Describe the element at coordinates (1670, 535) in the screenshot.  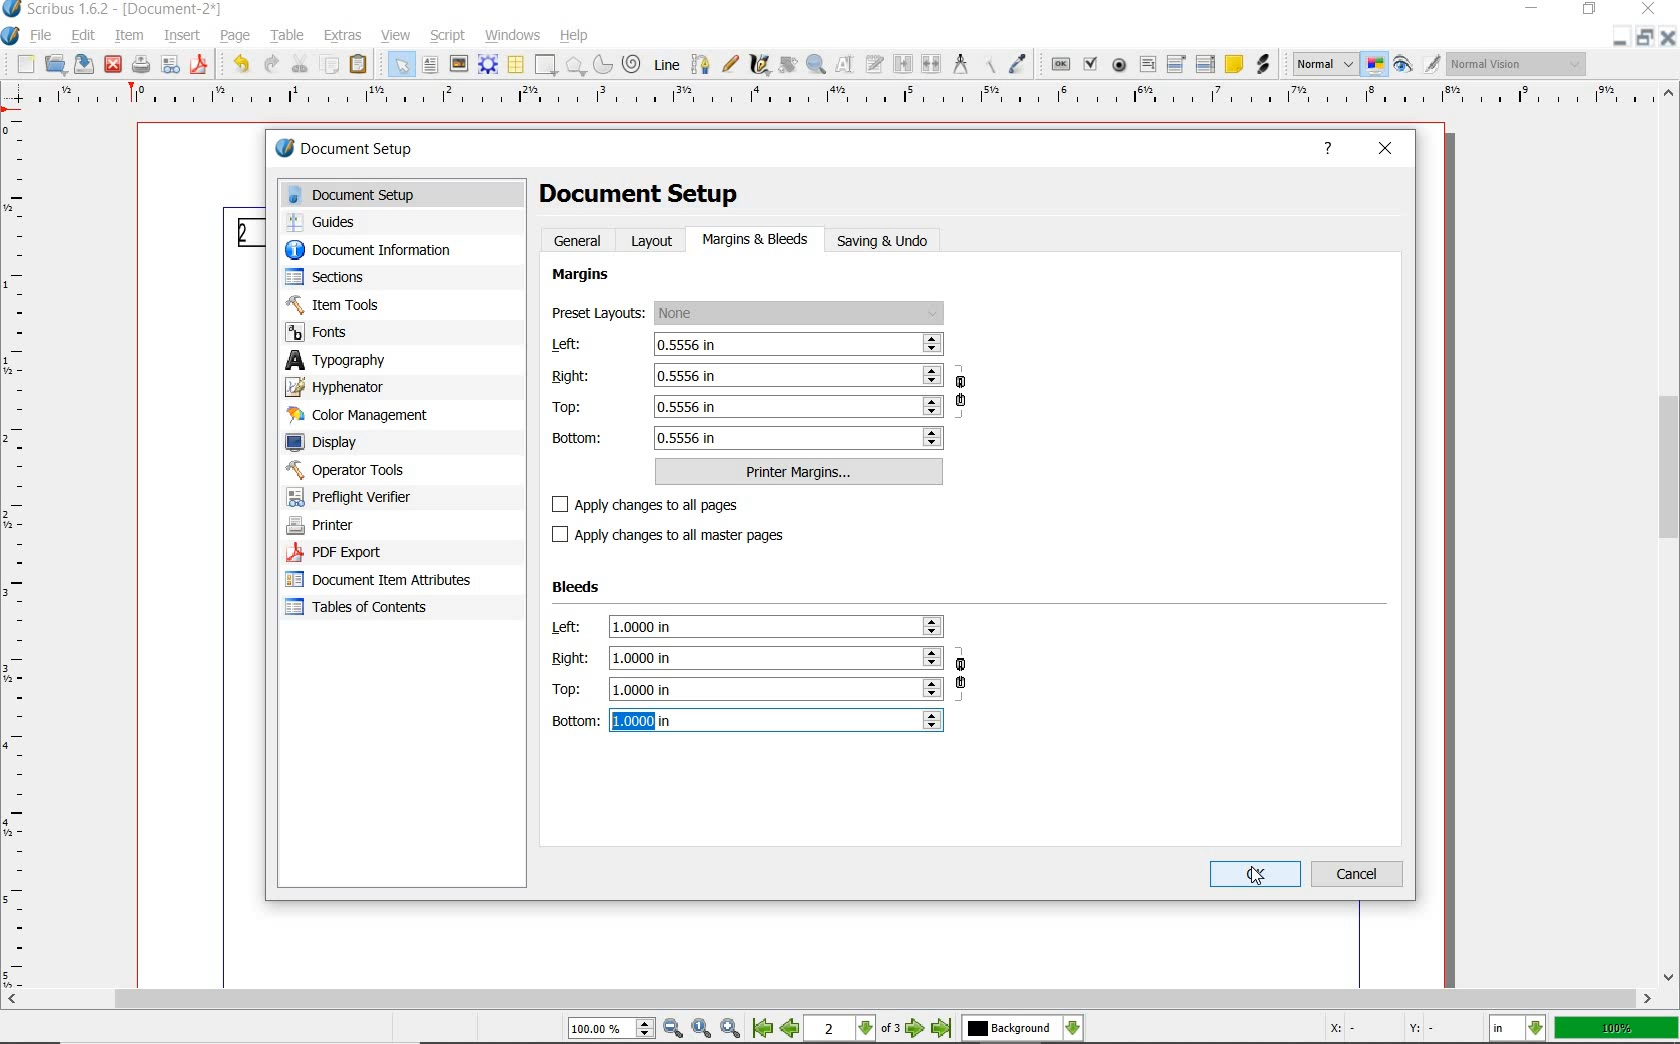
I see `scrollbar` at that location.